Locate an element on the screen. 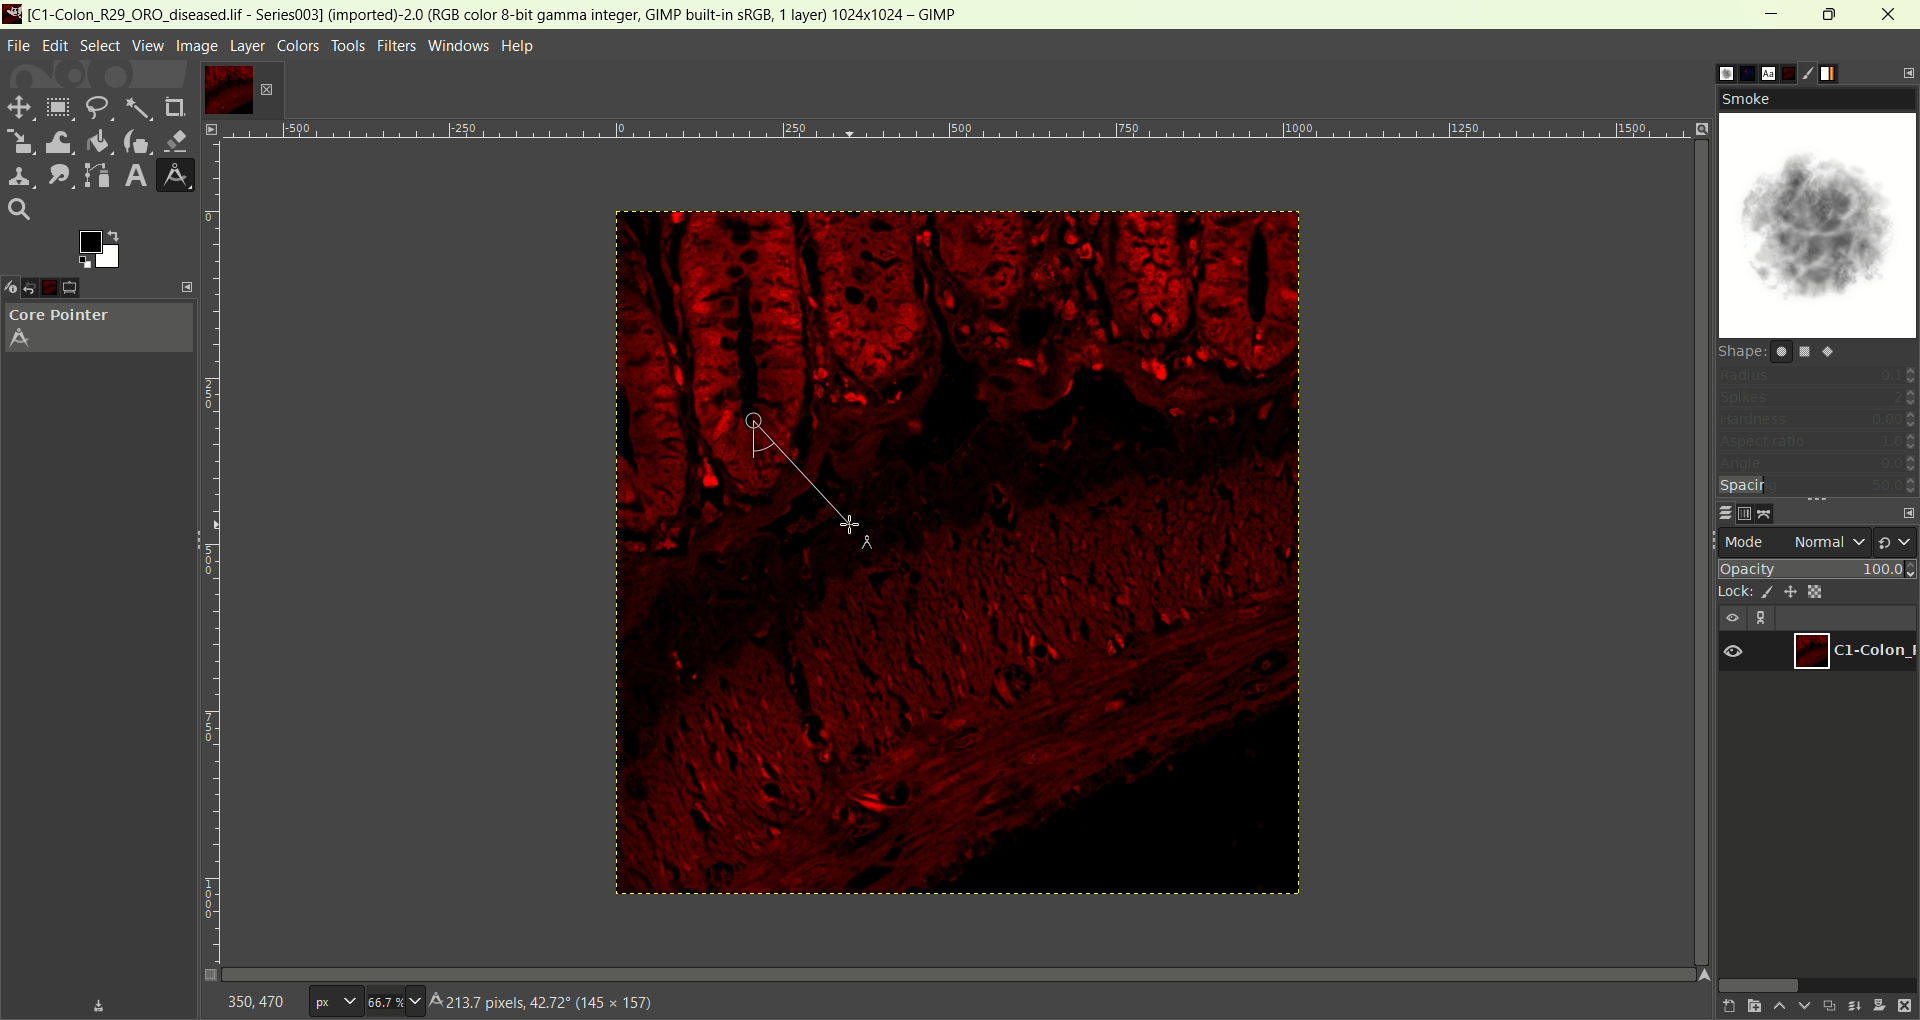  Click-Drag t create a line is located at coordinates (531, 1004).